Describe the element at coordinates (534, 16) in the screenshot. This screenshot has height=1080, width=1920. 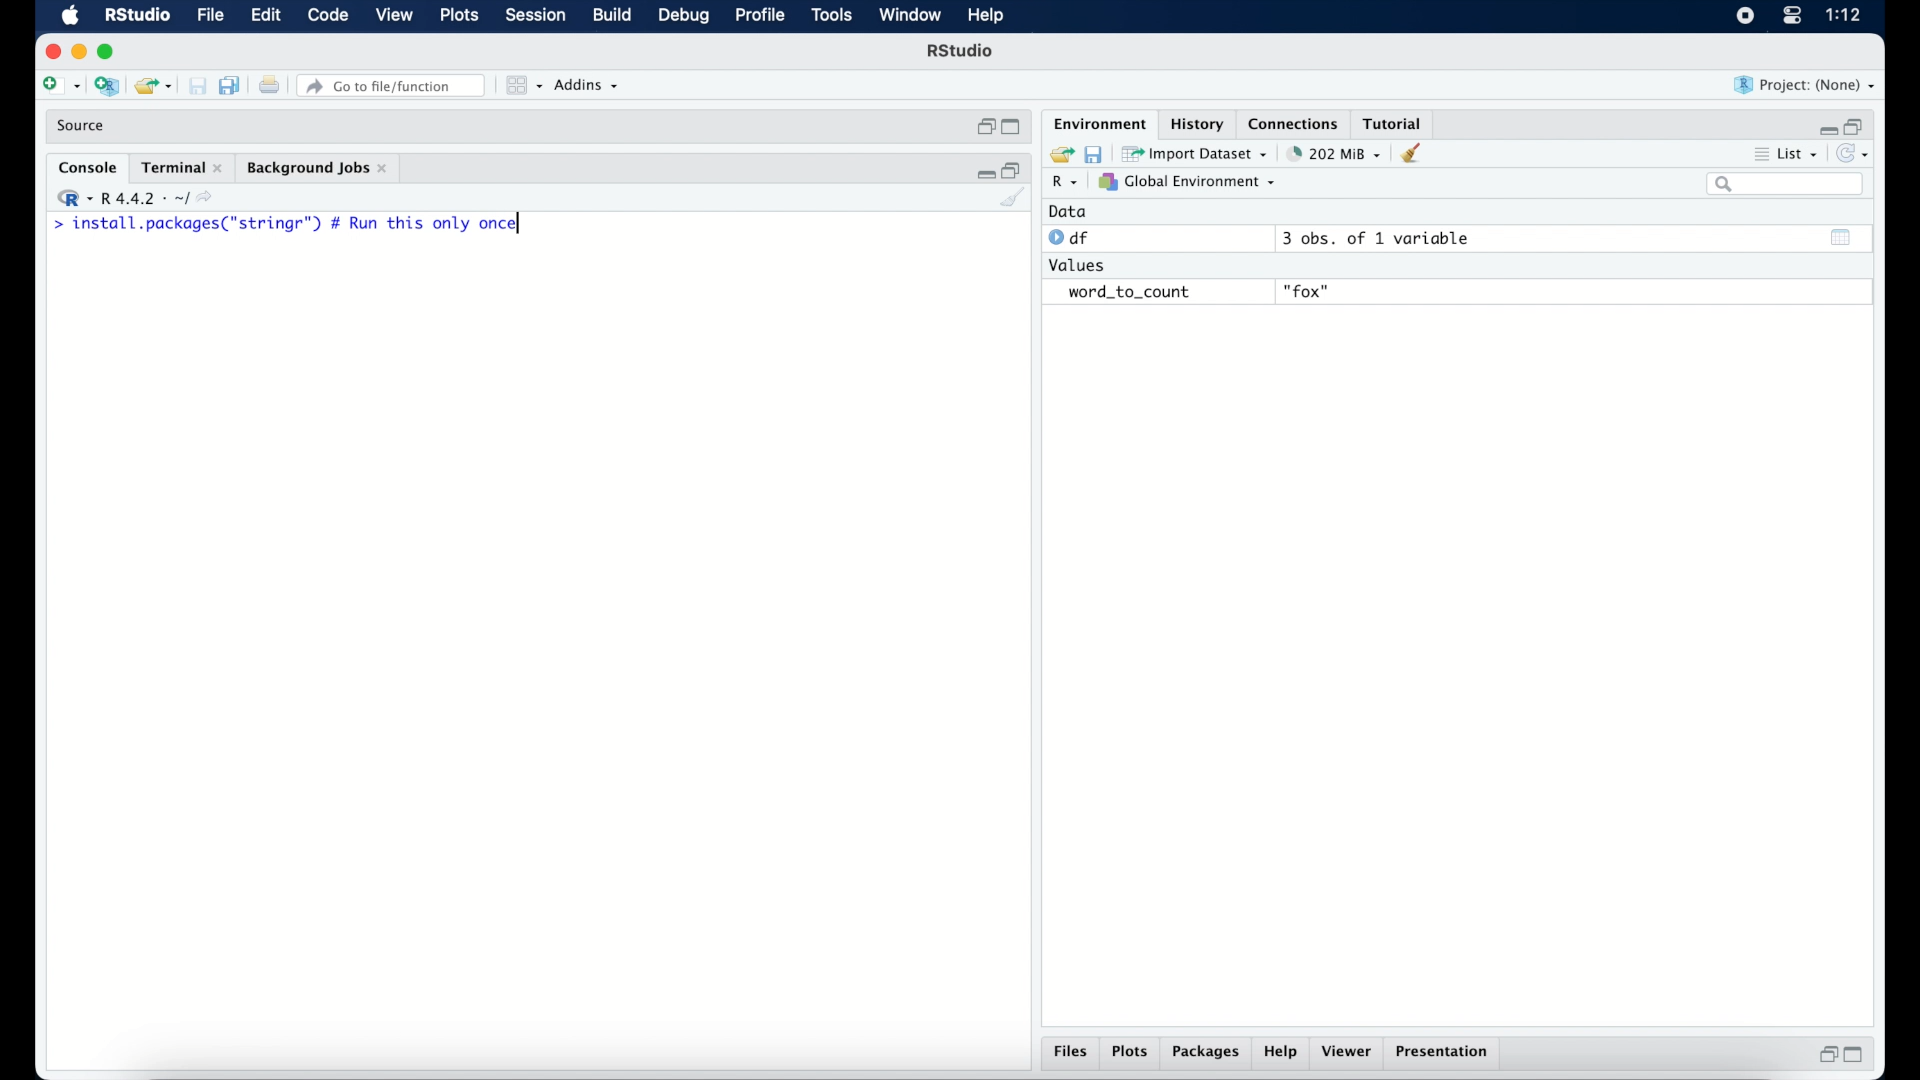
I see `session` at that location.